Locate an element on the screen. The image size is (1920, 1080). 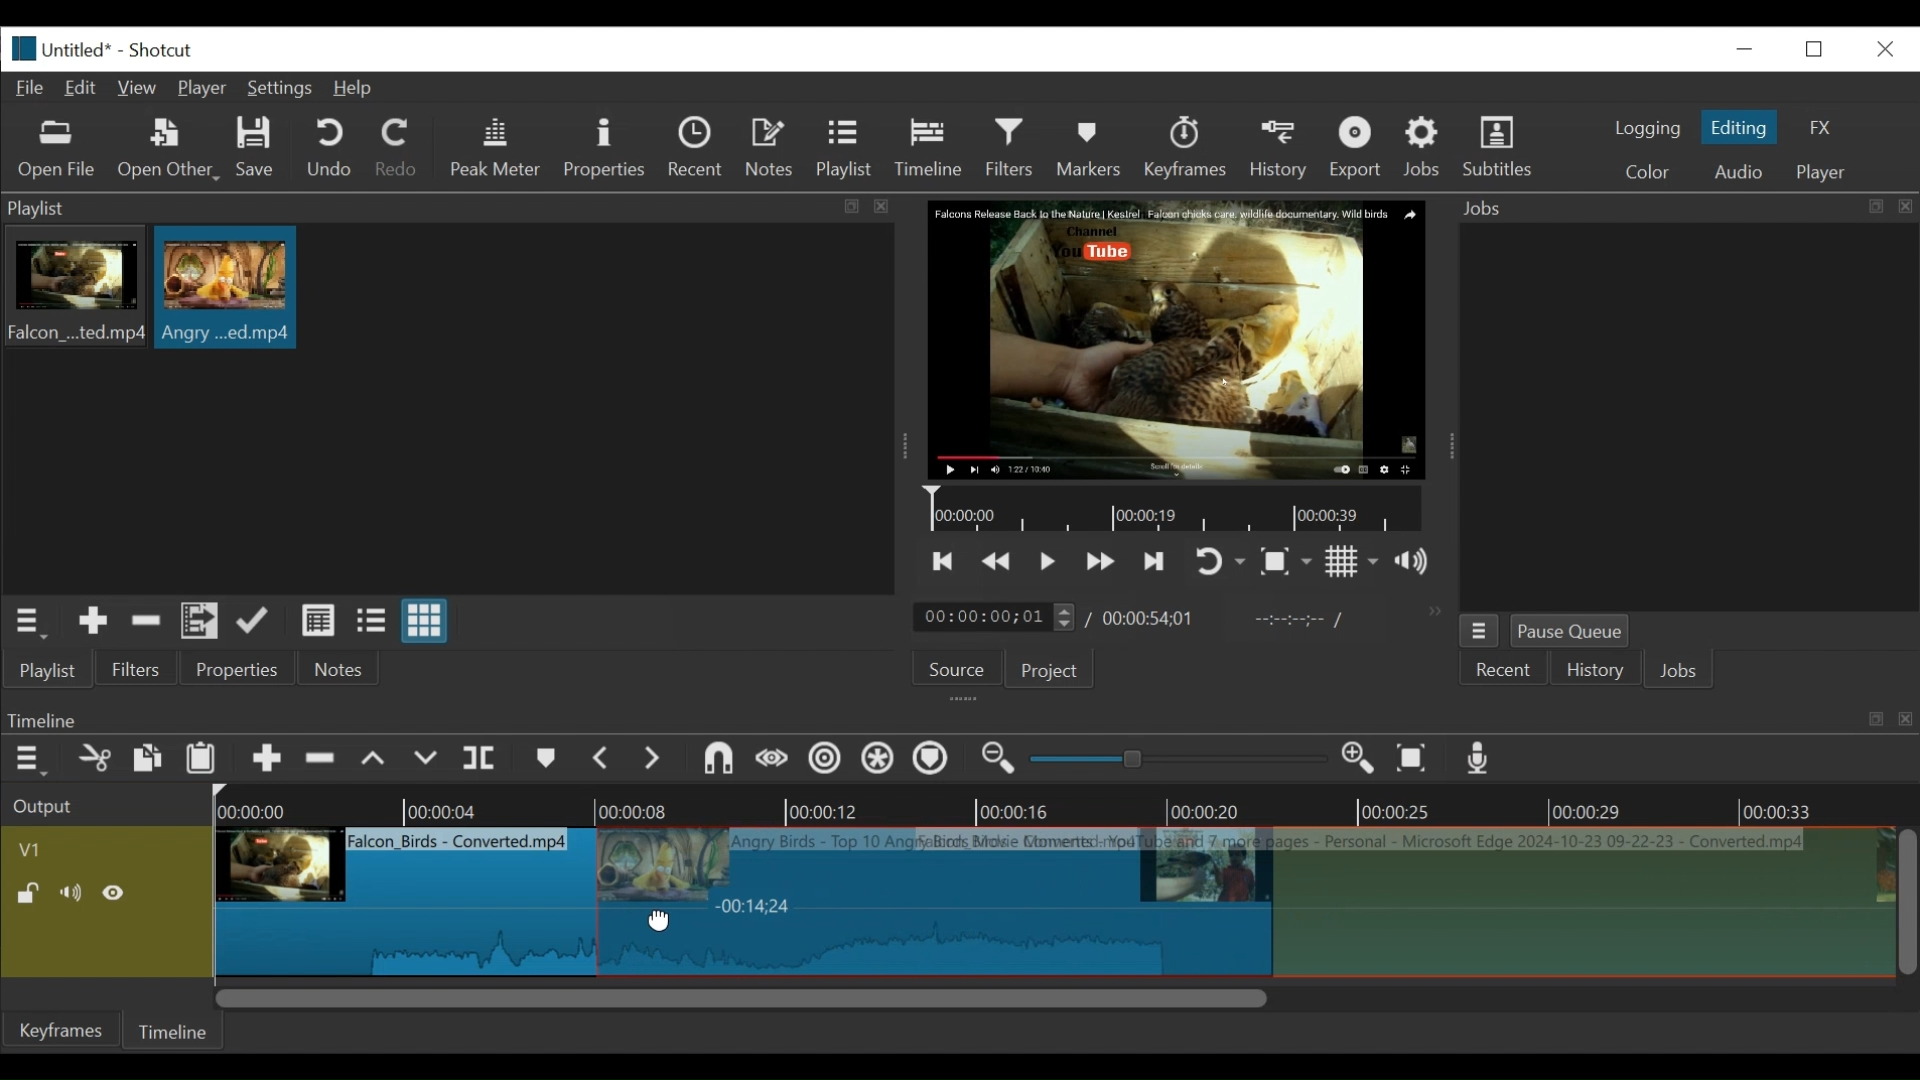
JOBS is located at coordinates (1681, 673).